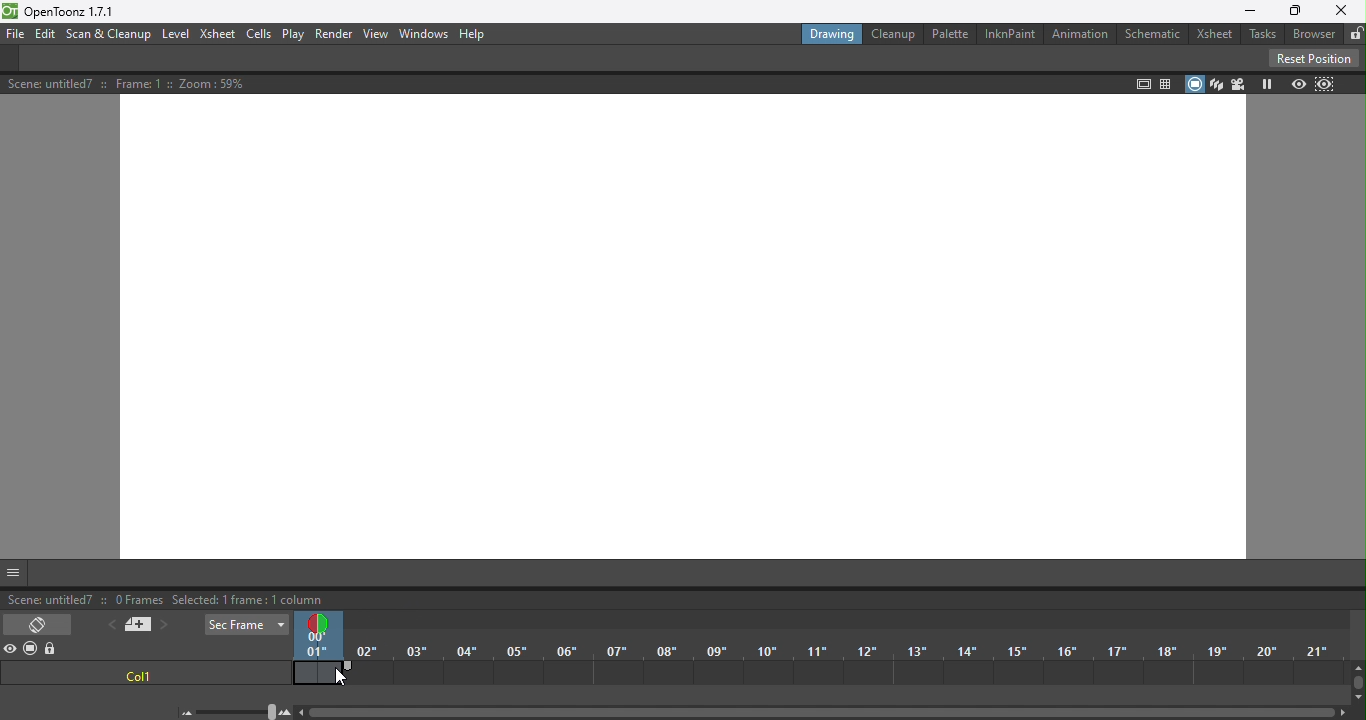  Describe the element at coordinates (11, 12) in the screenshot. I see `logo` at that location.